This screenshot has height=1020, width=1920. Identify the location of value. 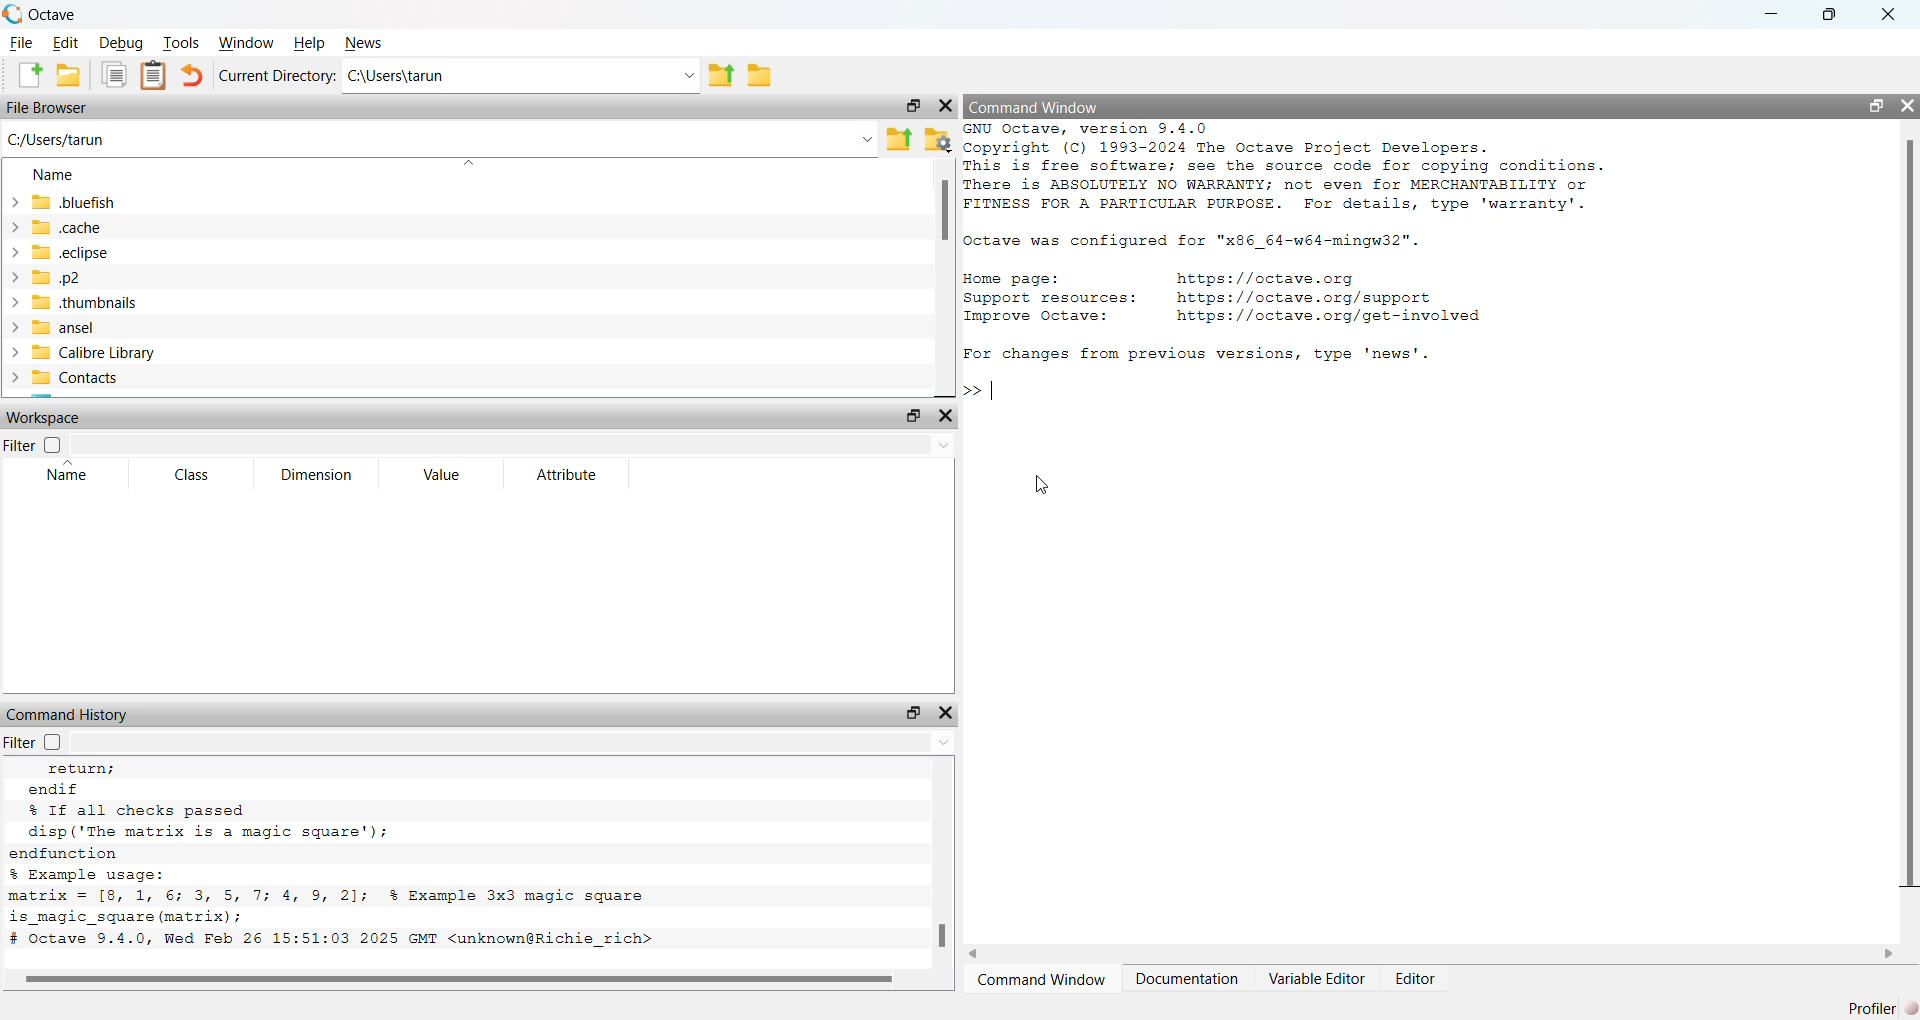
(445, 475).